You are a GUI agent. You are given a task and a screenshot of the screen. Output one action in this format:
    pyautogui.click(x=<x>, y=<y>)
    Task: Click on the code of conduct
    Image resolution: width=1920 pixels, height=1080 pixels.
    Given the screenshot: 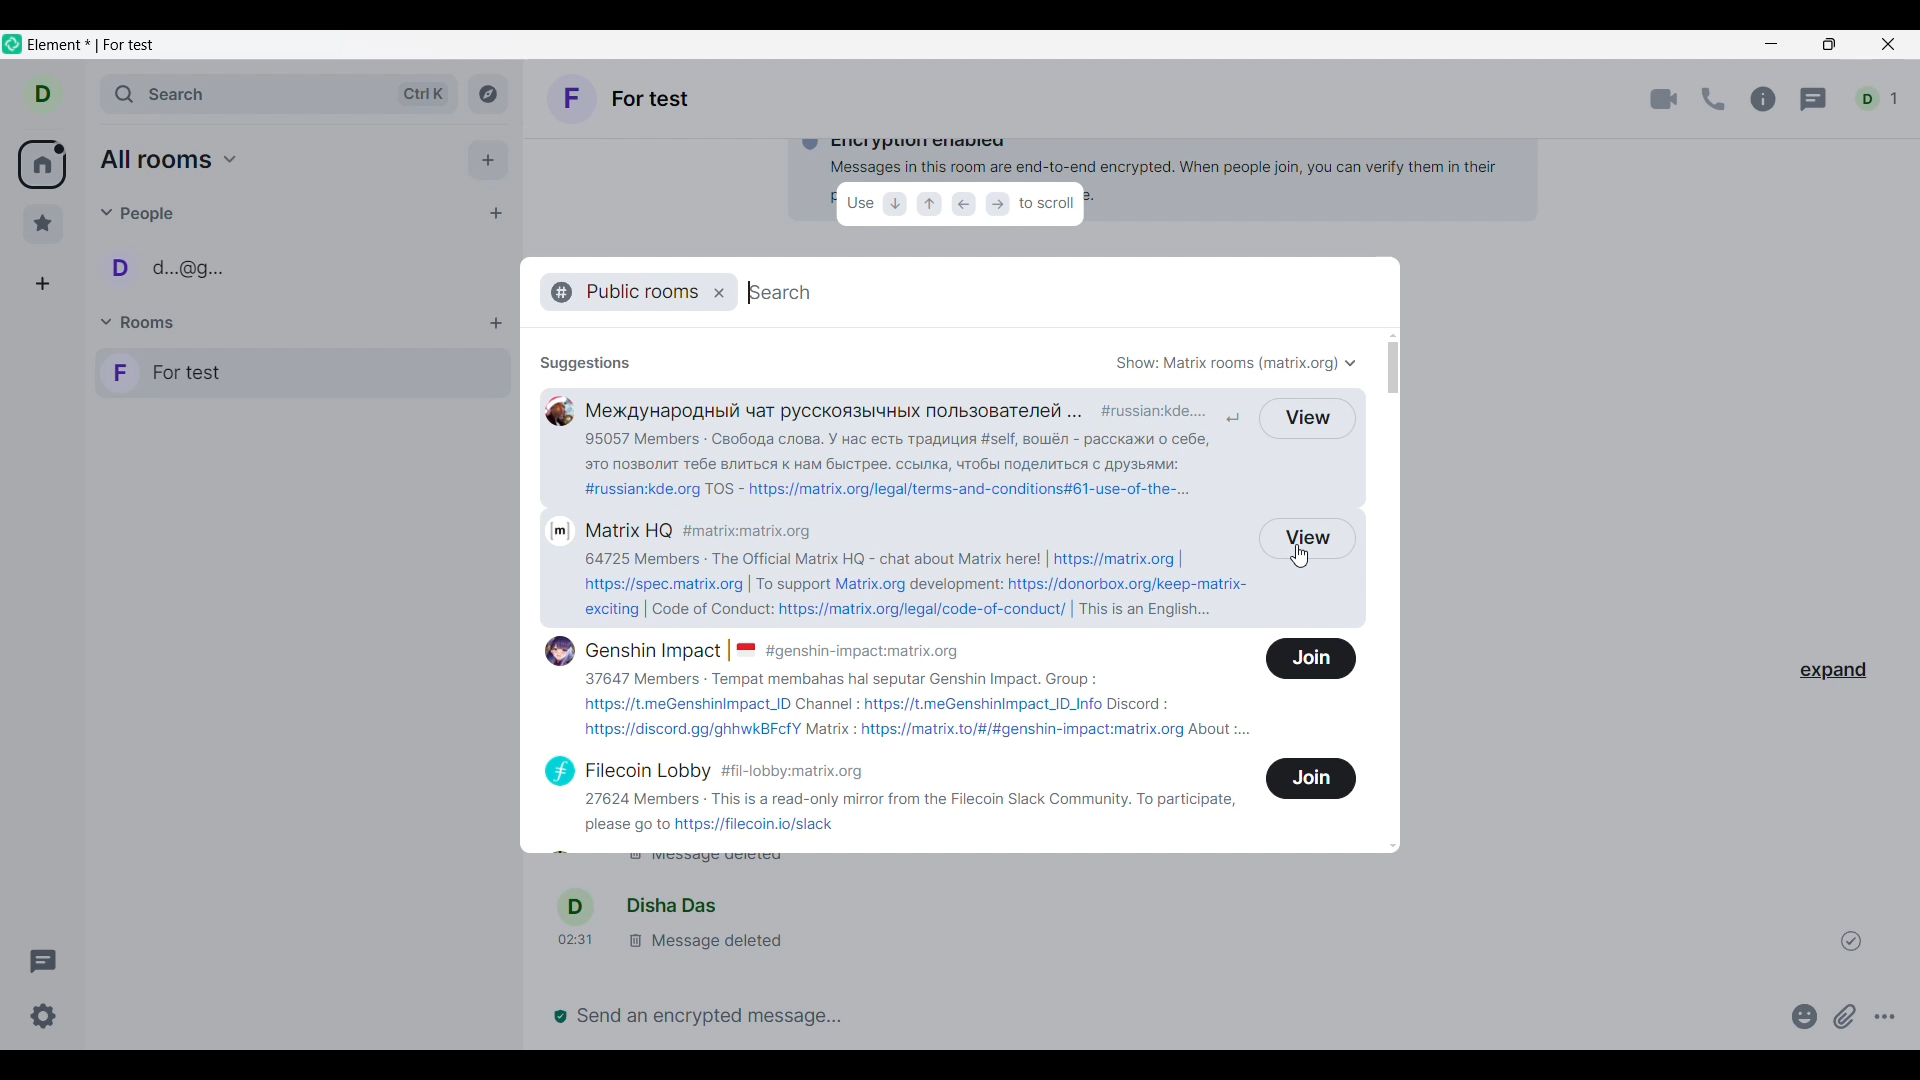 What is the action you would take?
    pyautogui.click(x=708, y=610)
    